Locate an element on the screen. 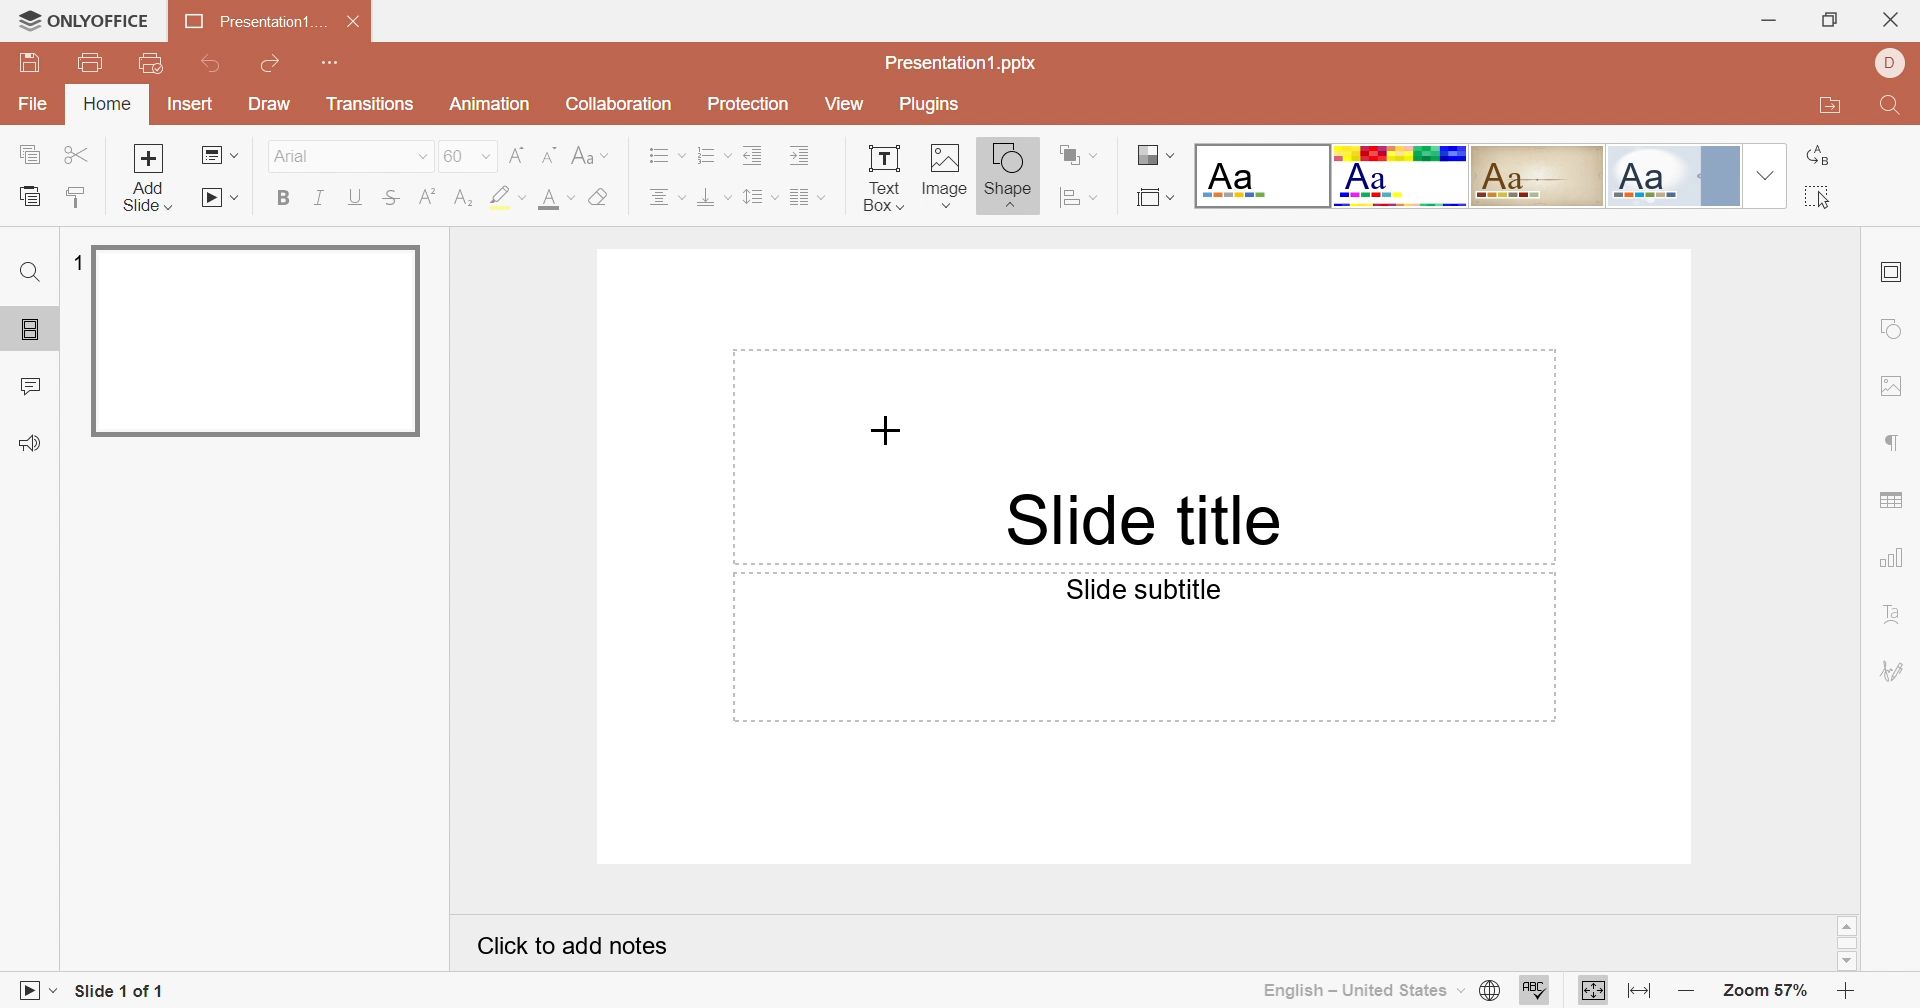  ONLYOFFICE is located at coordinates (84, 19).